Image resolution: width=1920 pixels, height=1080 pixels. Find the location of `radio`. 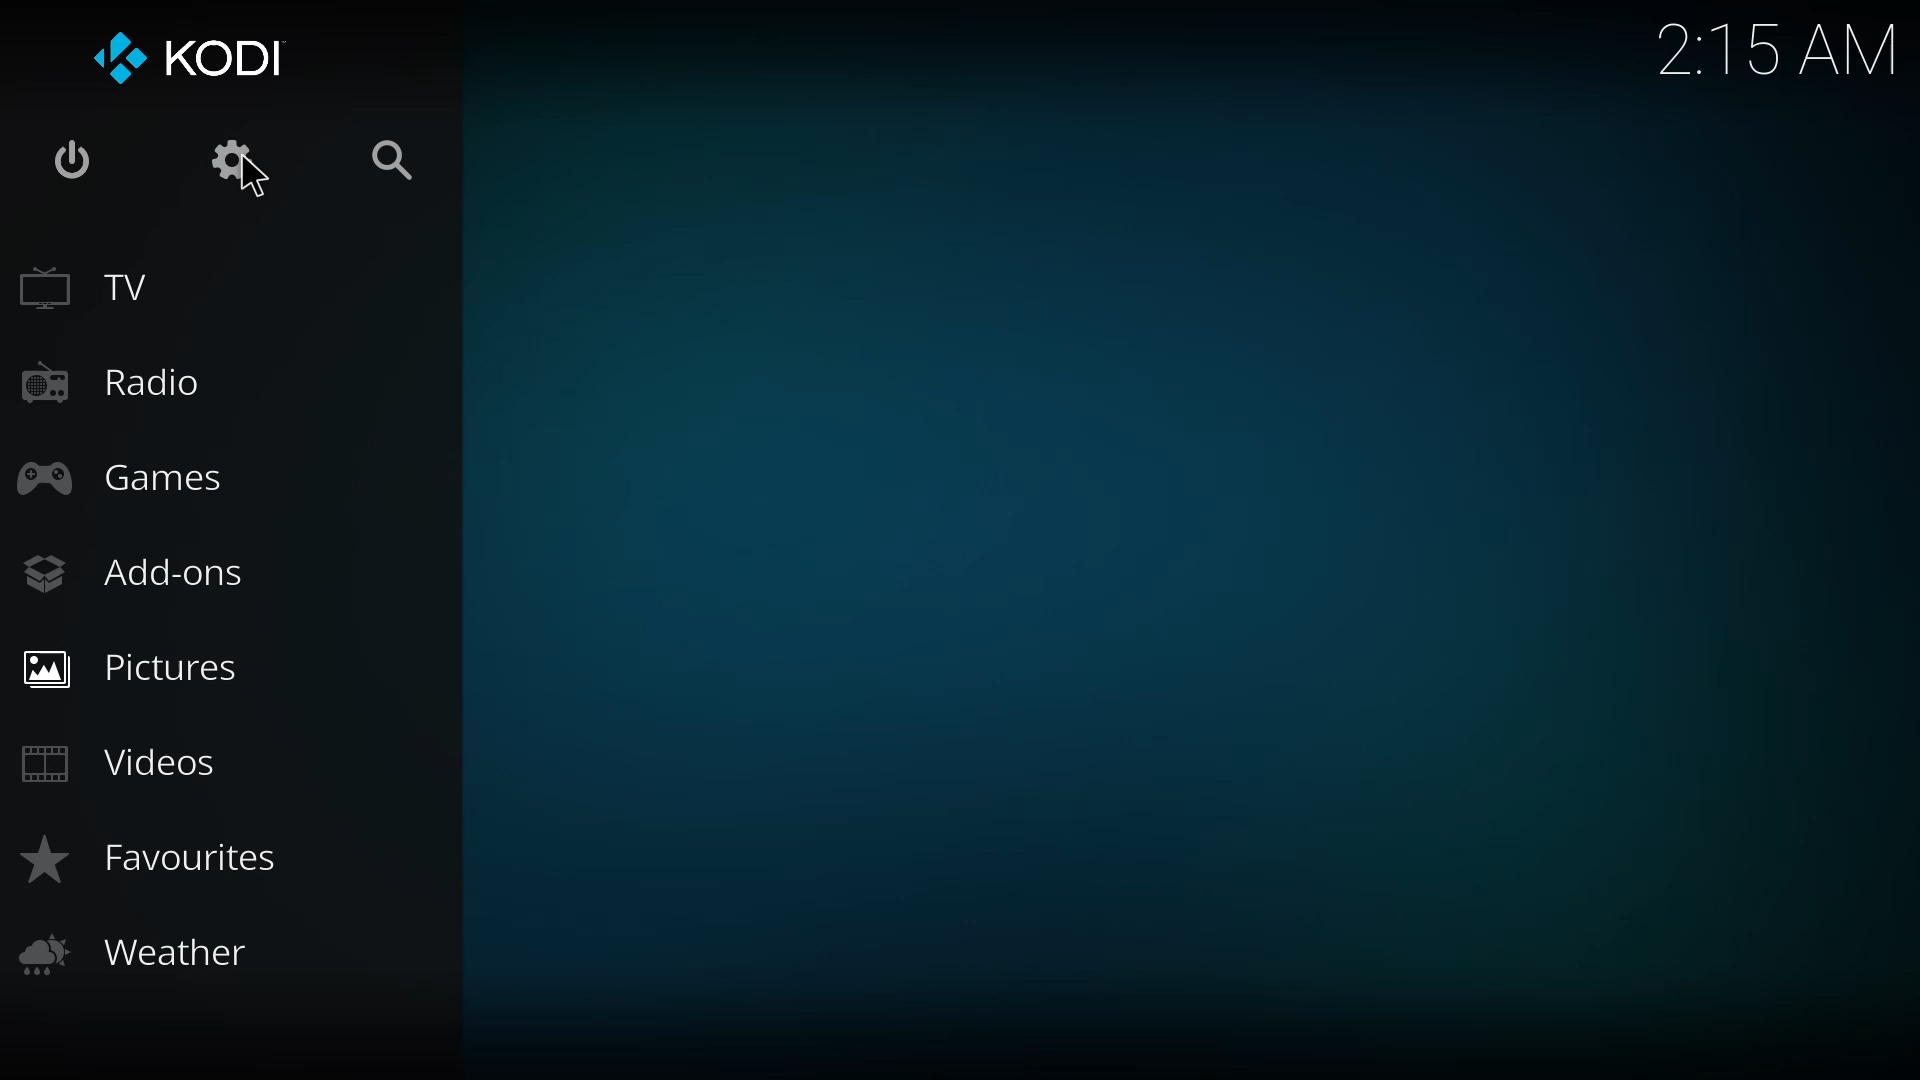

radio is located at coordinates (117, 378).